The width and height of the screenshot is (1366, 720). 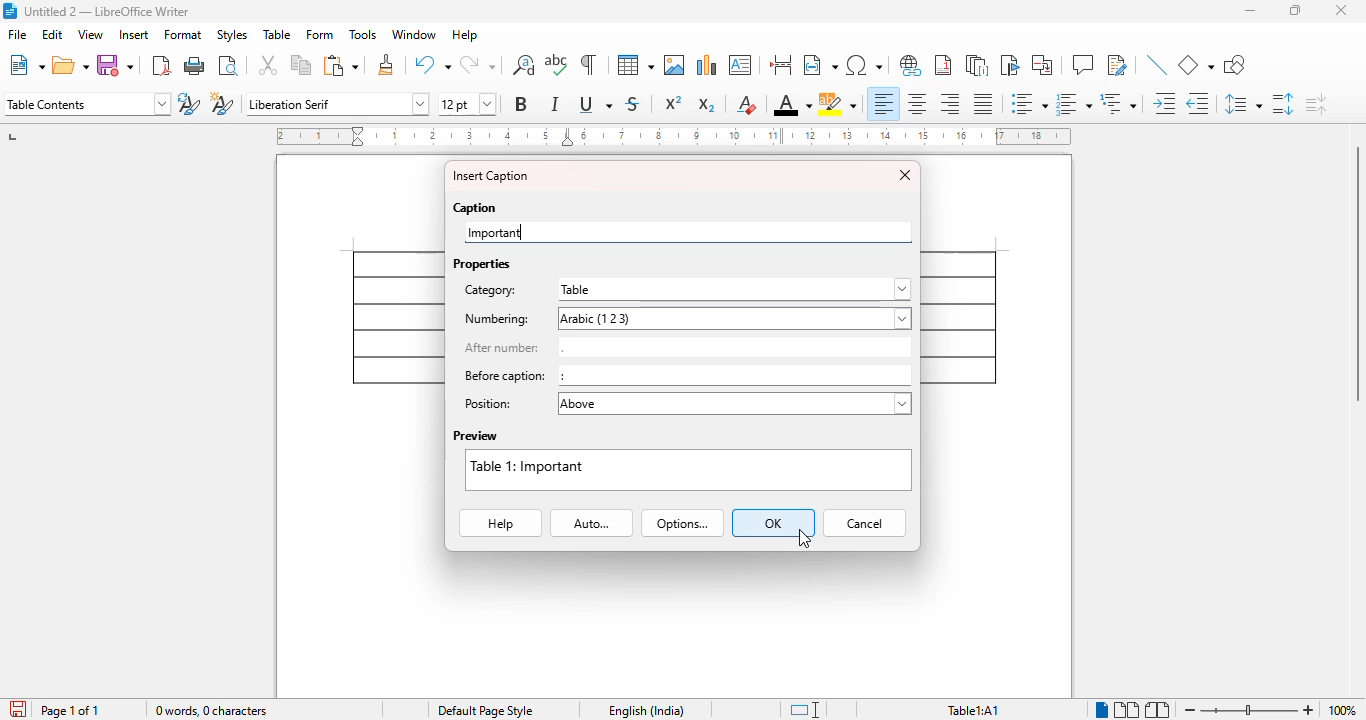 I want to click on ruler, so click(x=673, y=136).